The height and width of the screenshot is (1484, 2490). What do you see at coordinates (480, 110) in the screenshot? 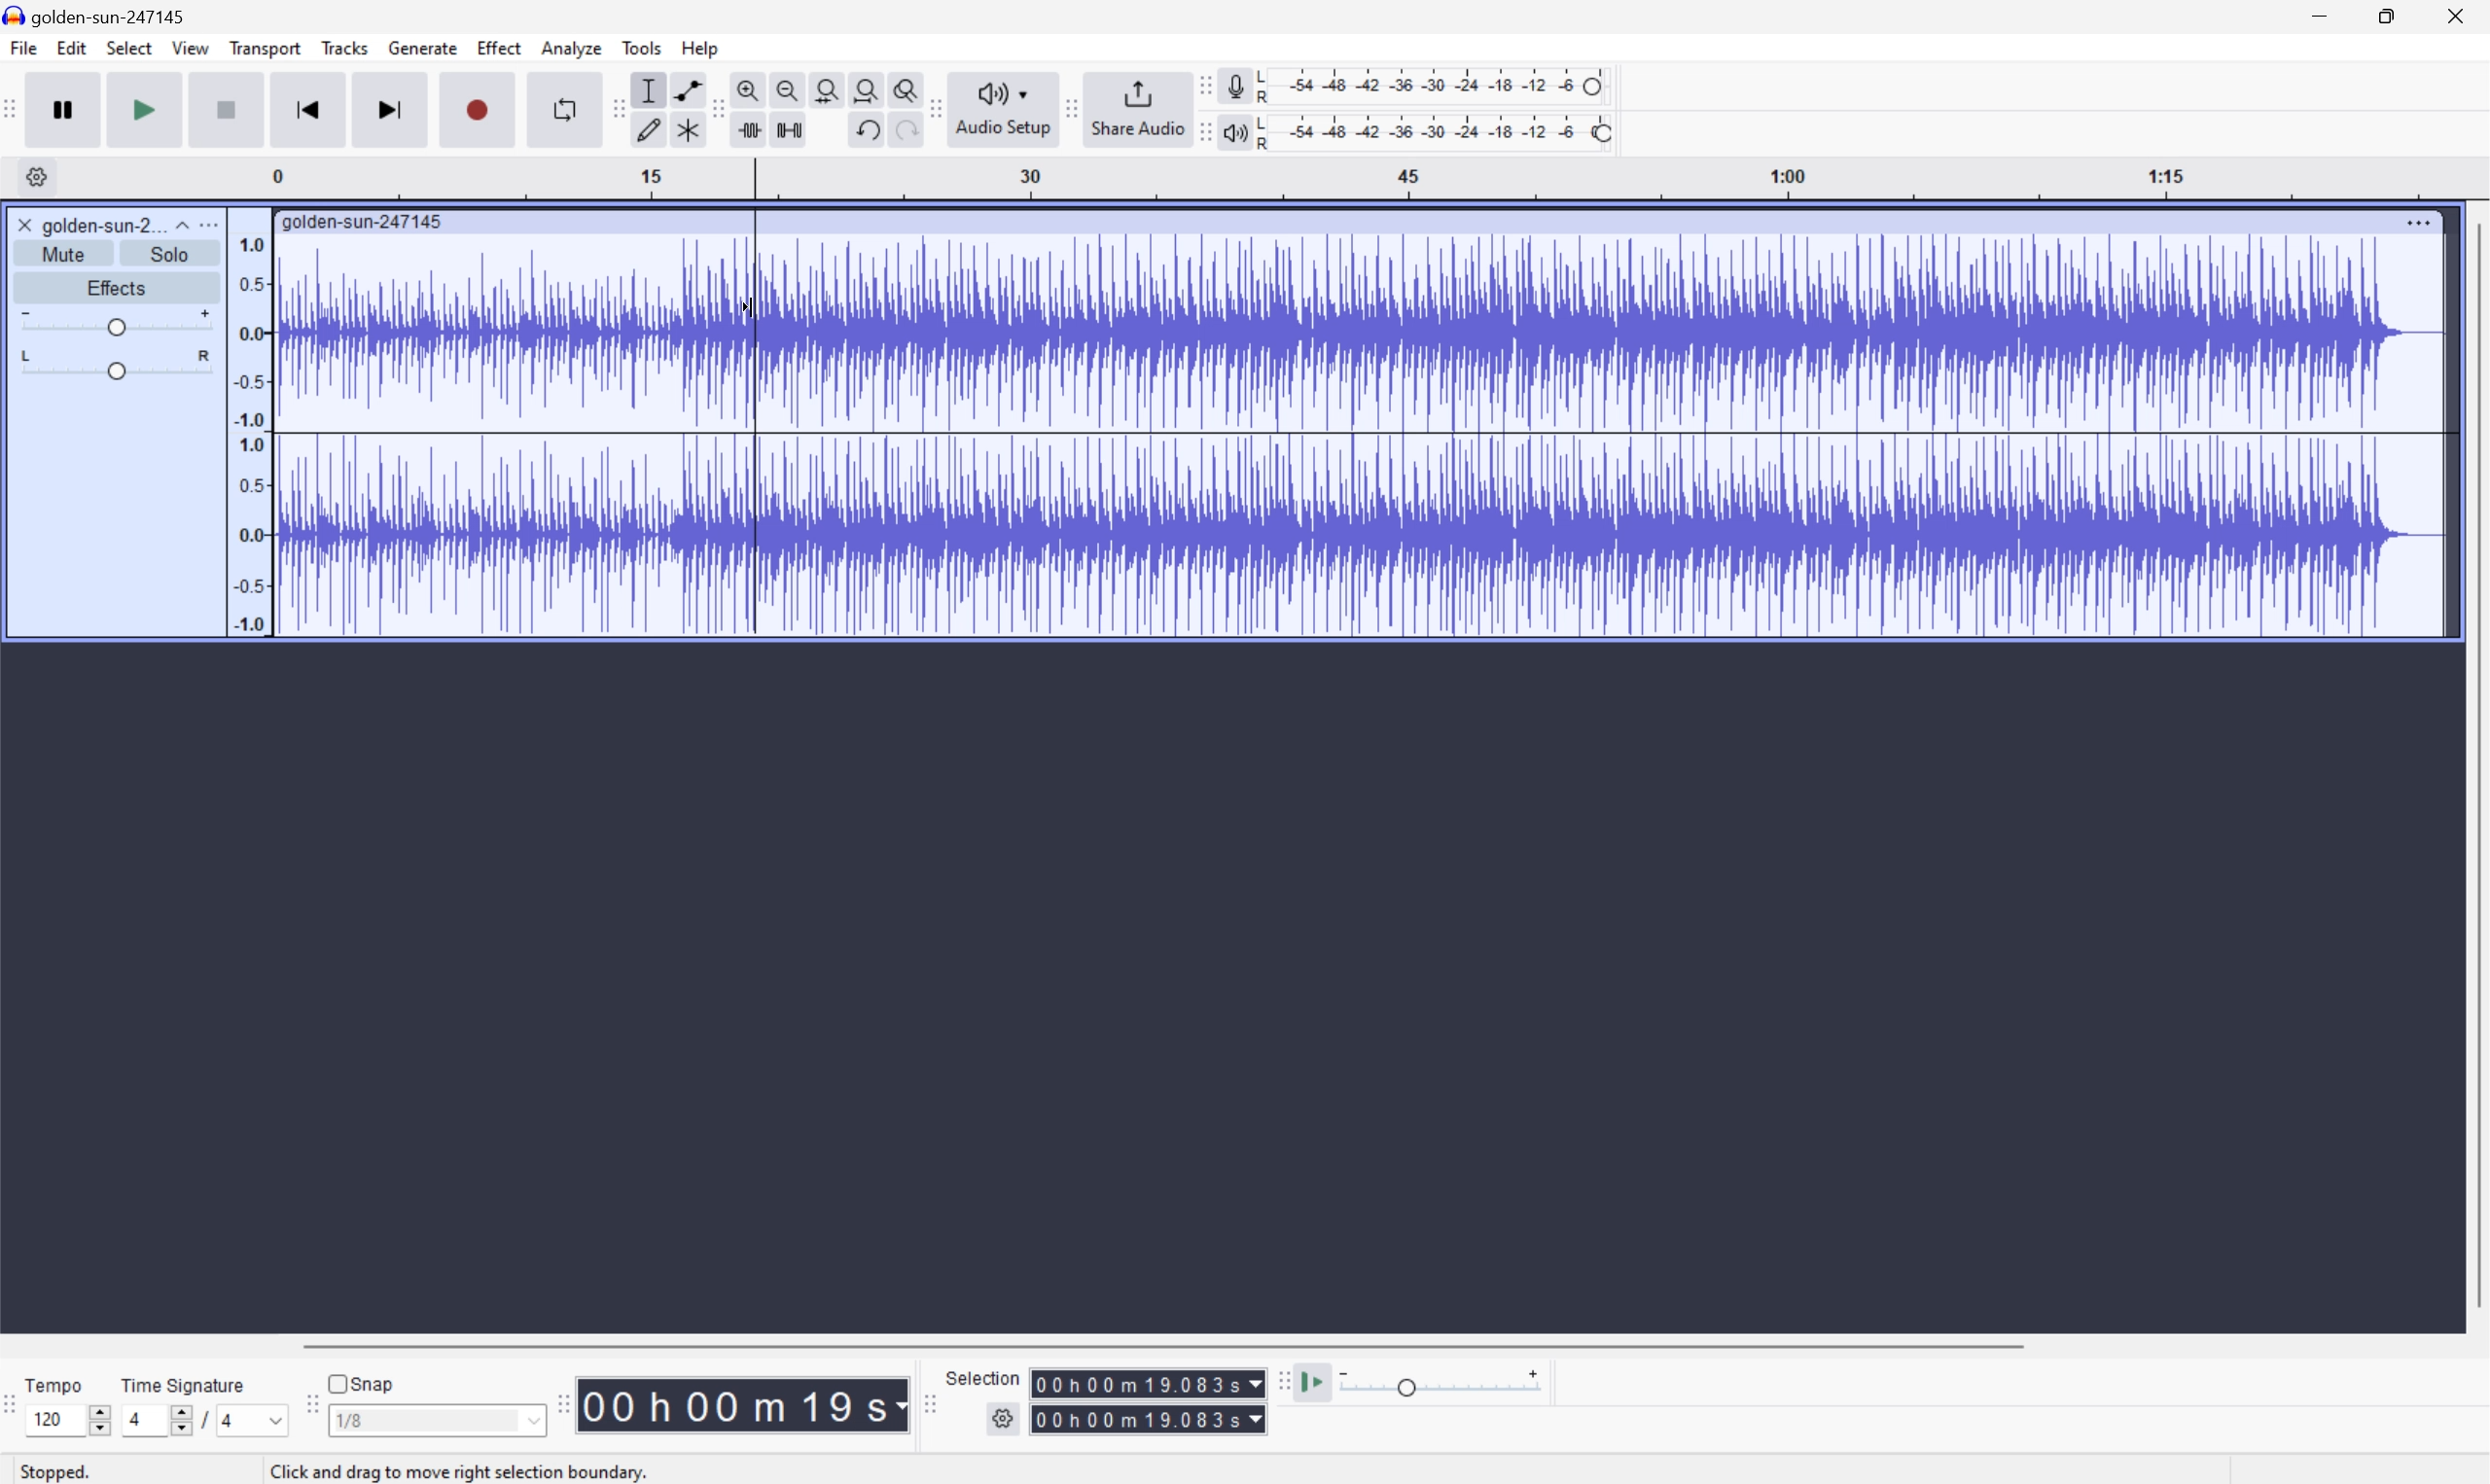
I see `Record / Record new track` at bounding box center [480, 110].